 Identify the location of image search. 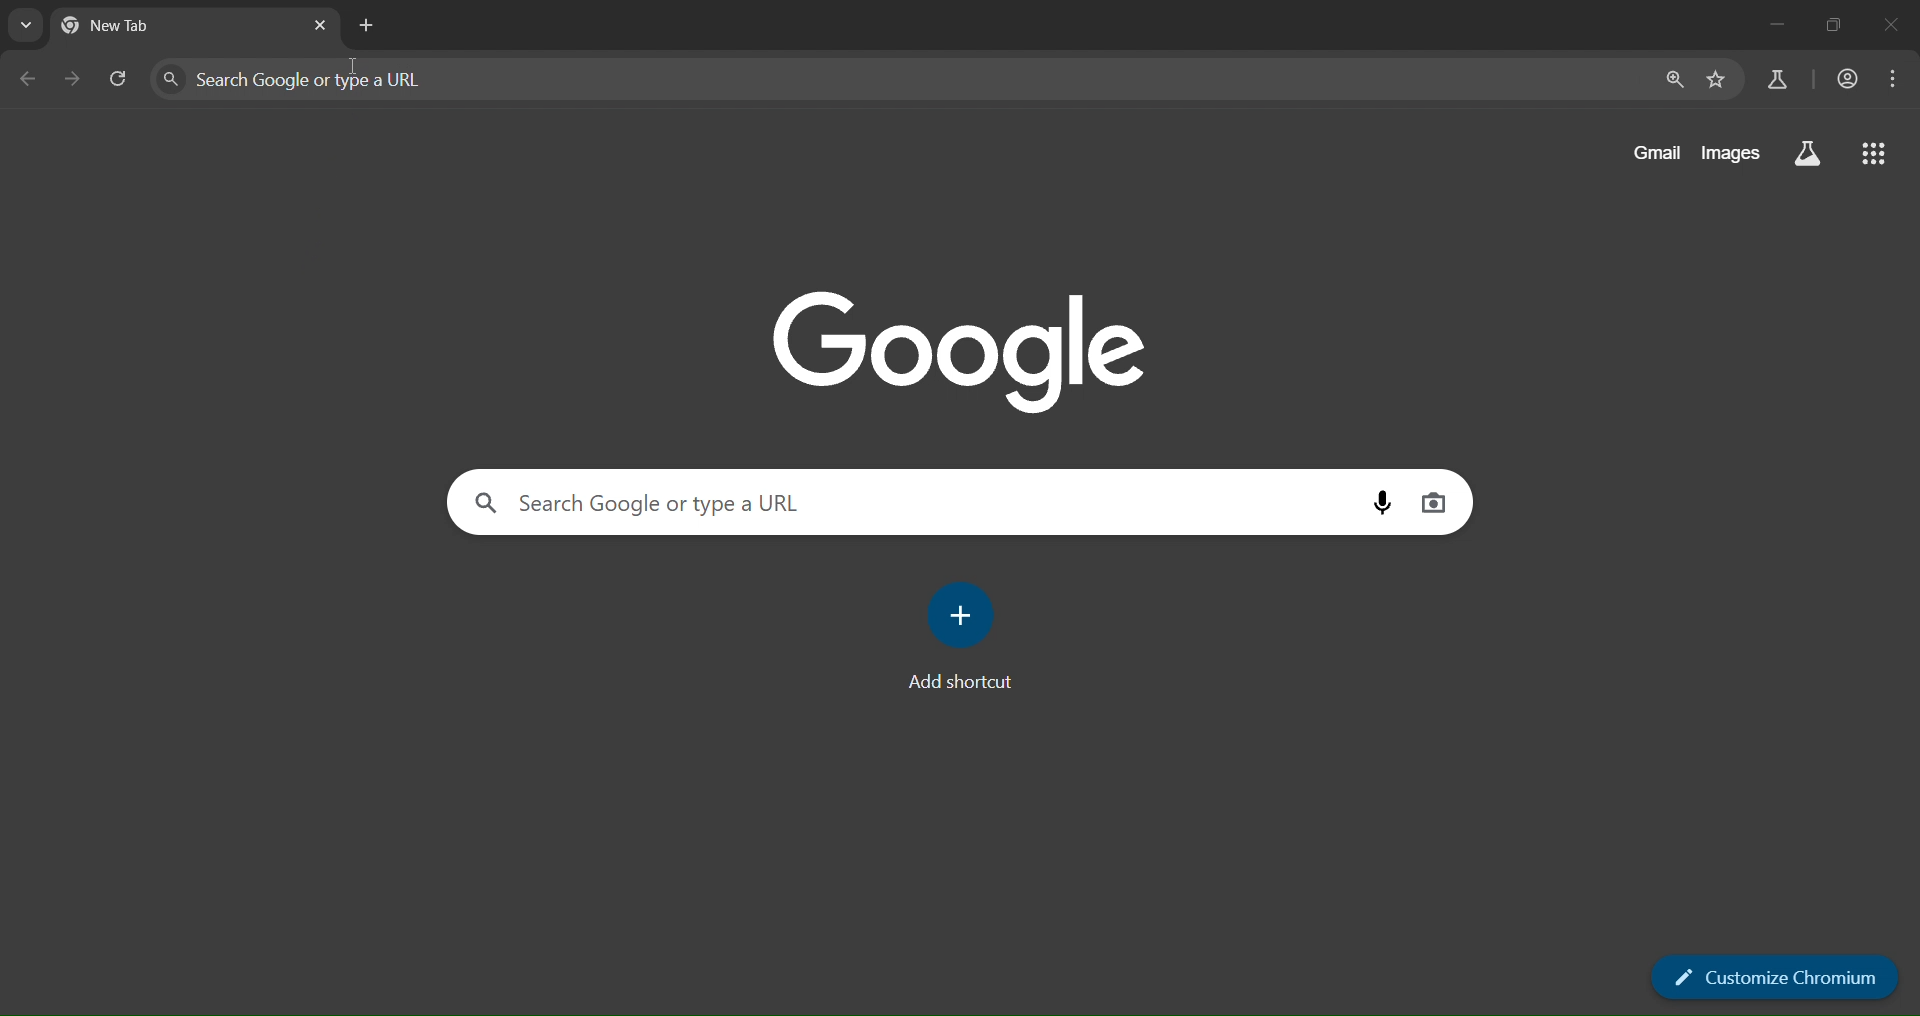
(1433, 500).